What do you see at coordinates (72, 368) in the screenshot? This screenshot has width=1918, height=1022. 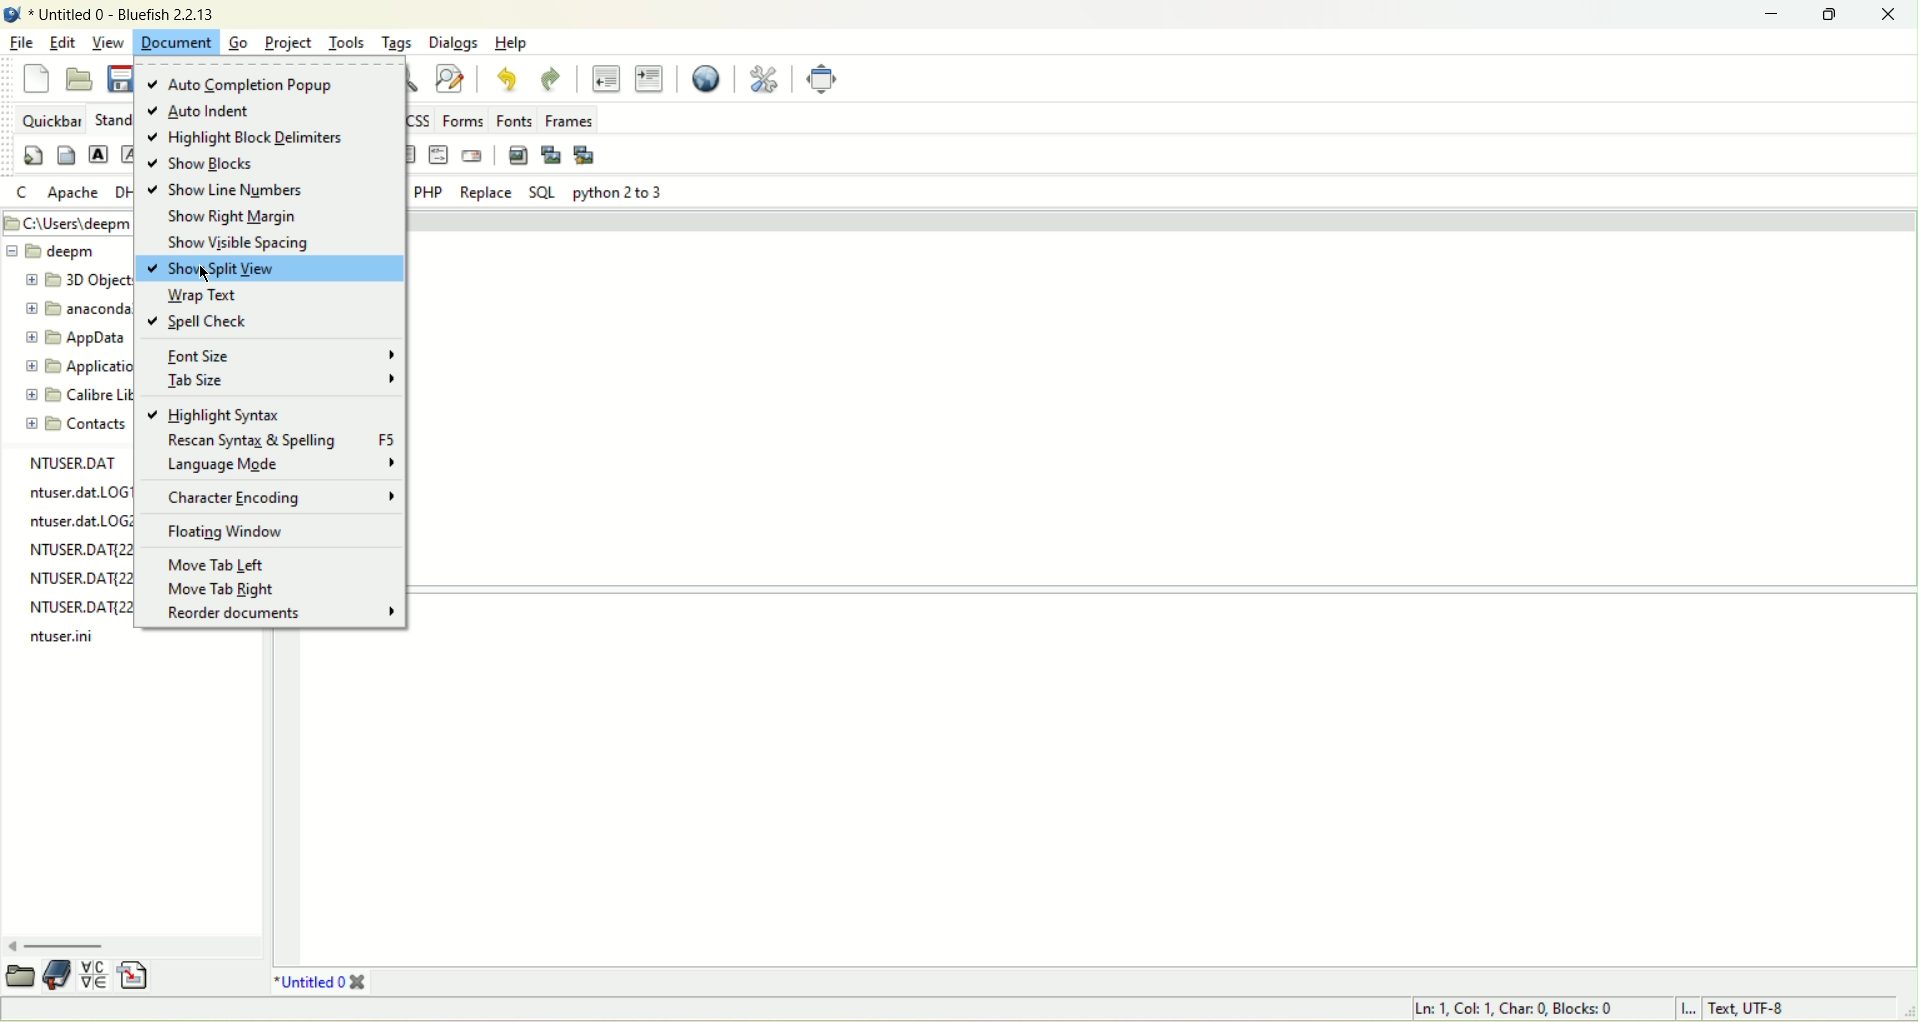 I see `folder name` at bounding box center [72, 368].